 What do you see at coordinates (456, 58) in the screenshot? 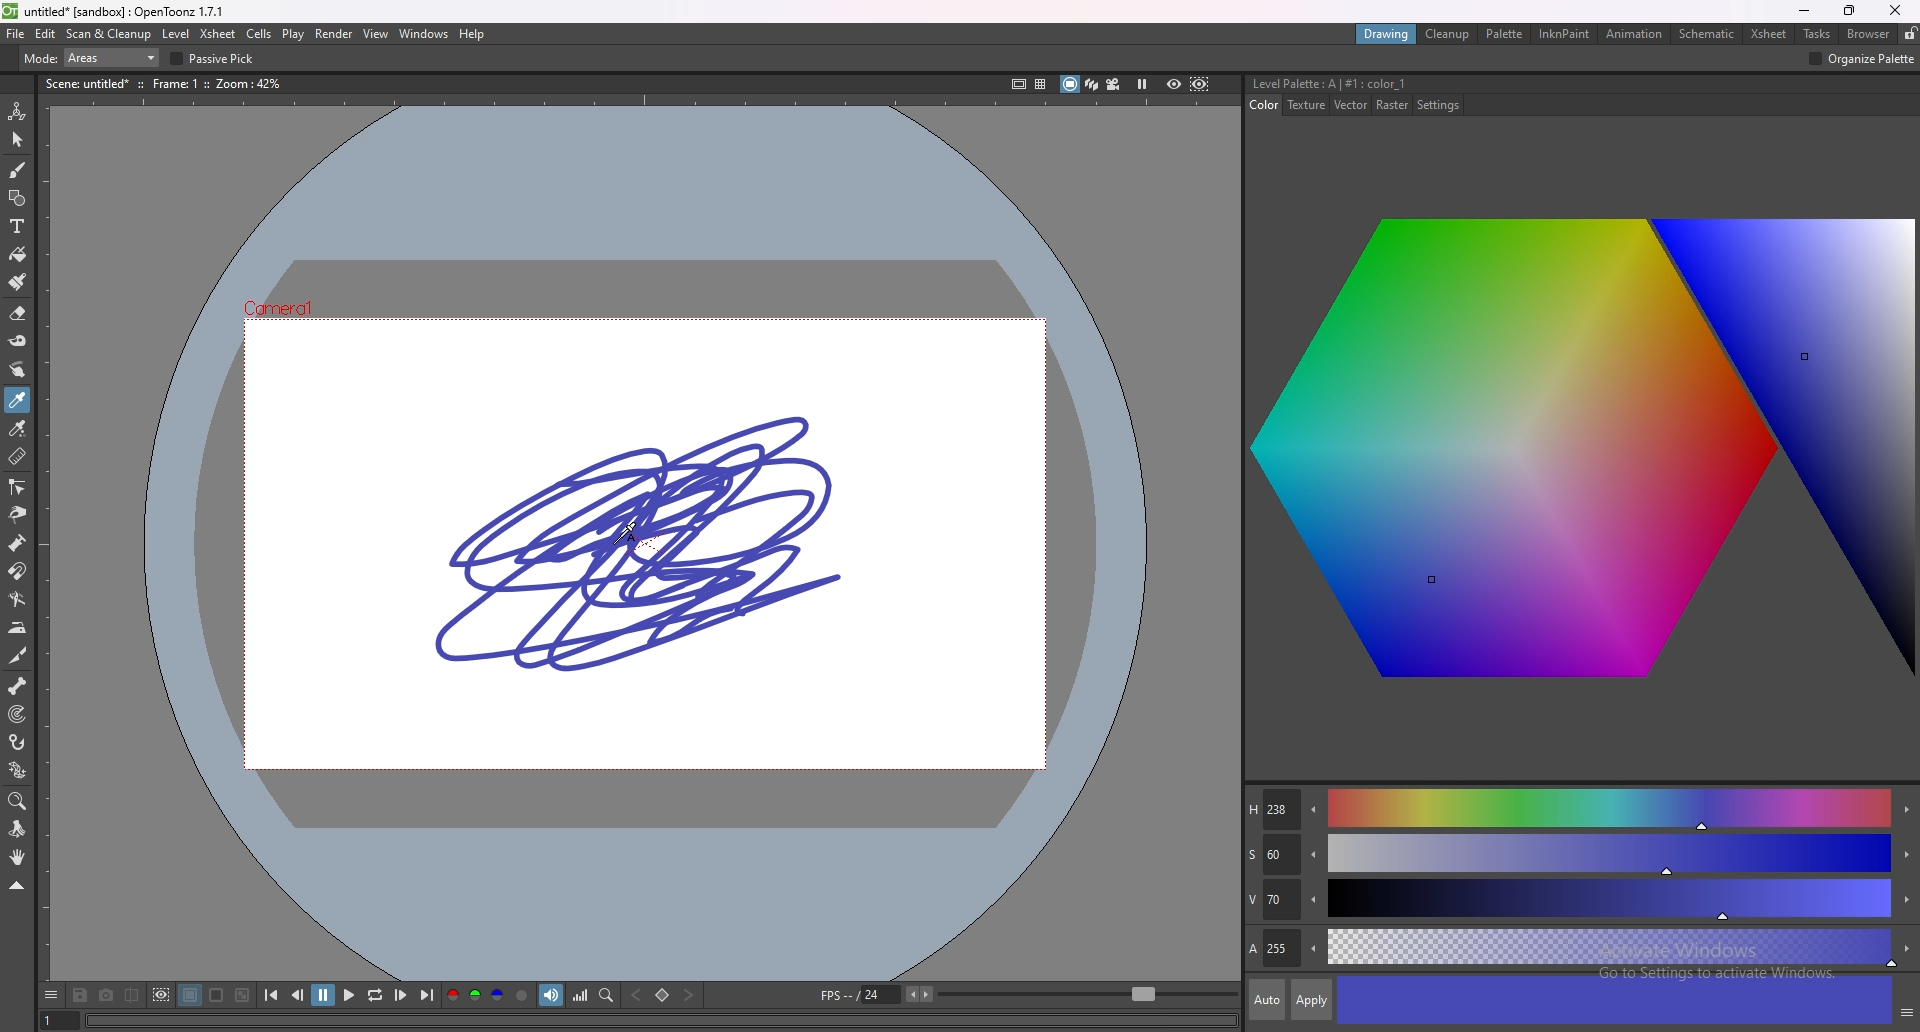
I see `include intersection` at bounding box center [456, 58].